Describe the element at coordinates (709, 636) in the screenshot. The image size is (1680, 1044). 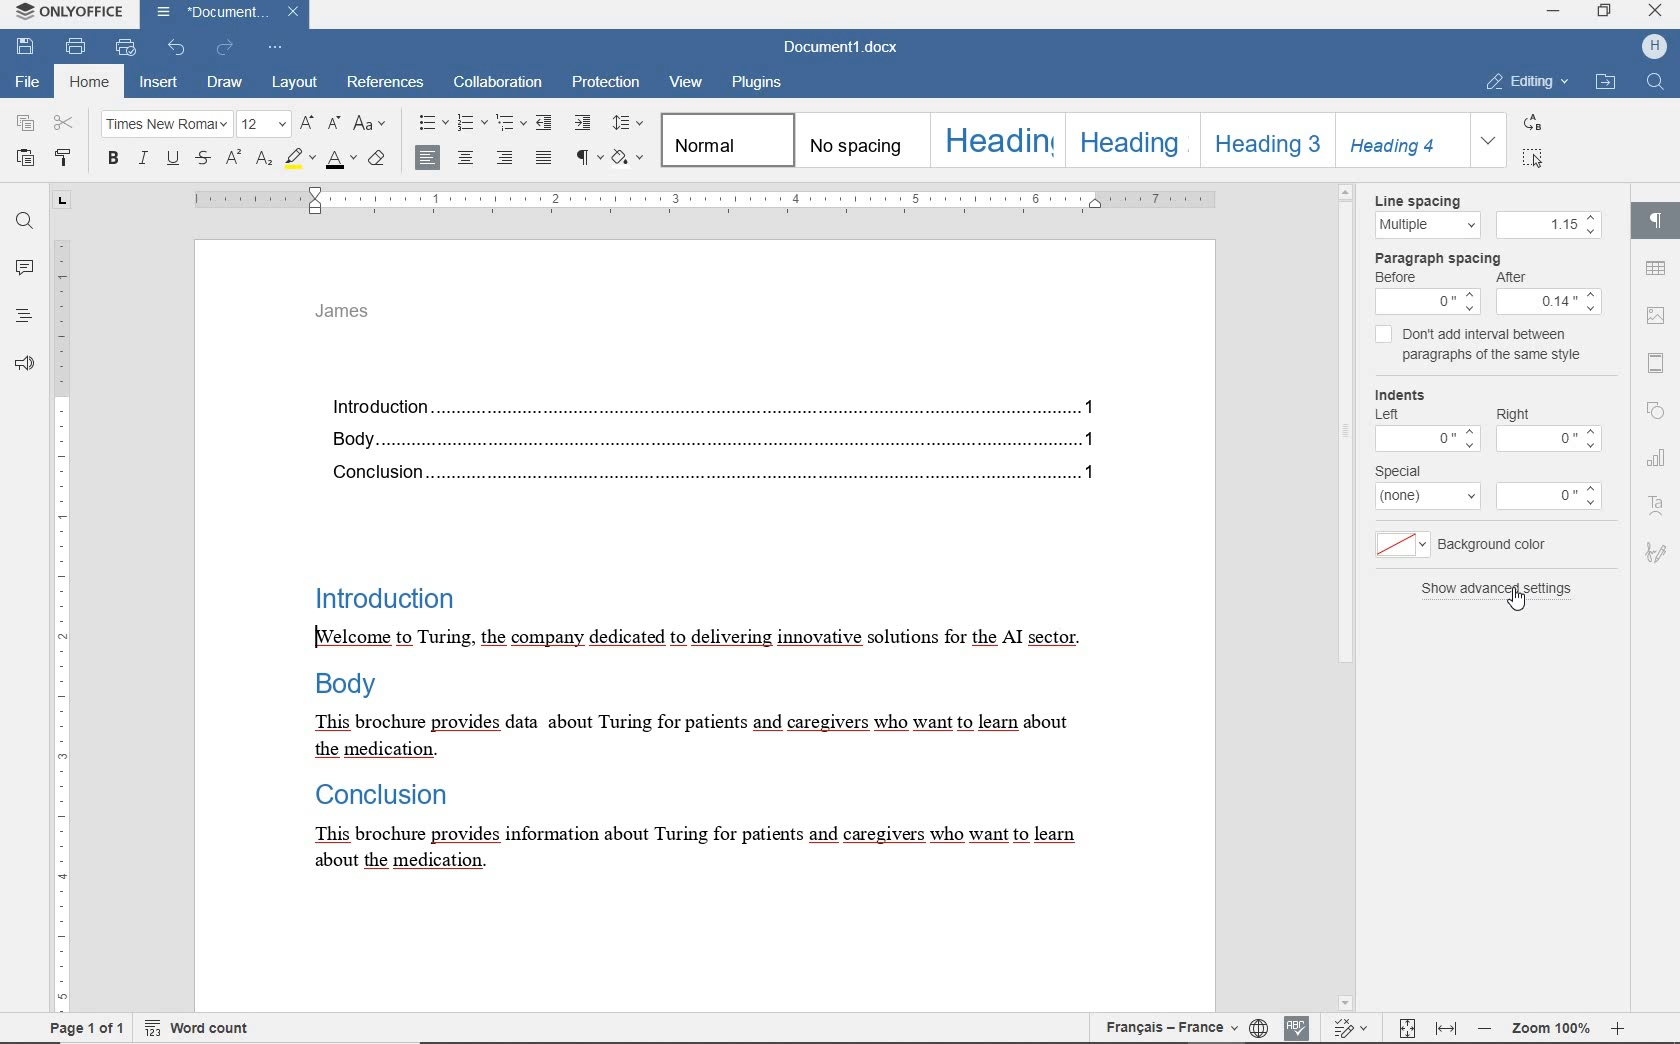
I see `[Welcome to Turing, the company dedicated to delivering innovative solutions for the AI sector.` at that location.